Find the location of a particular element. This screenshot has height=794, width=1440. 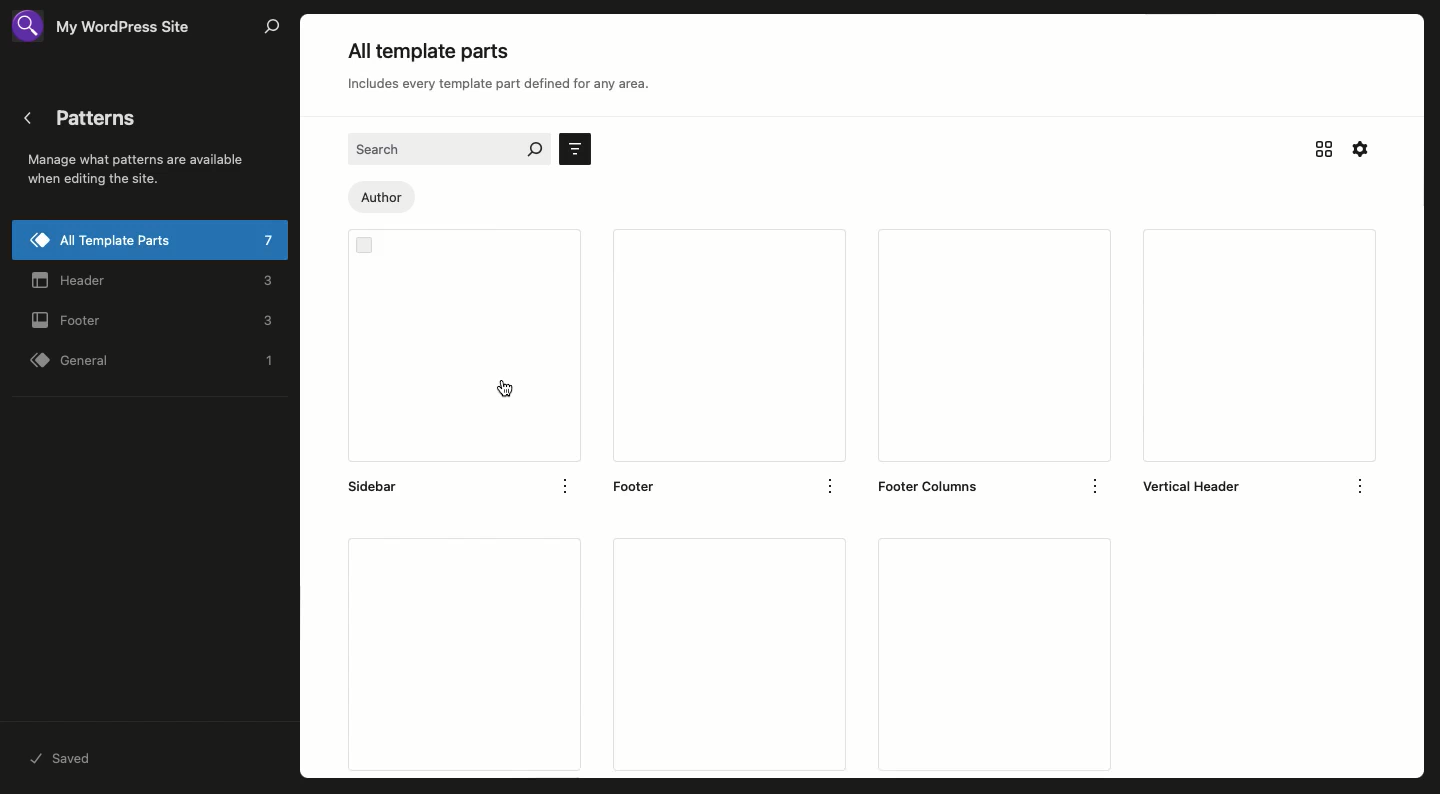

Back is located at coordinates (29, 118).